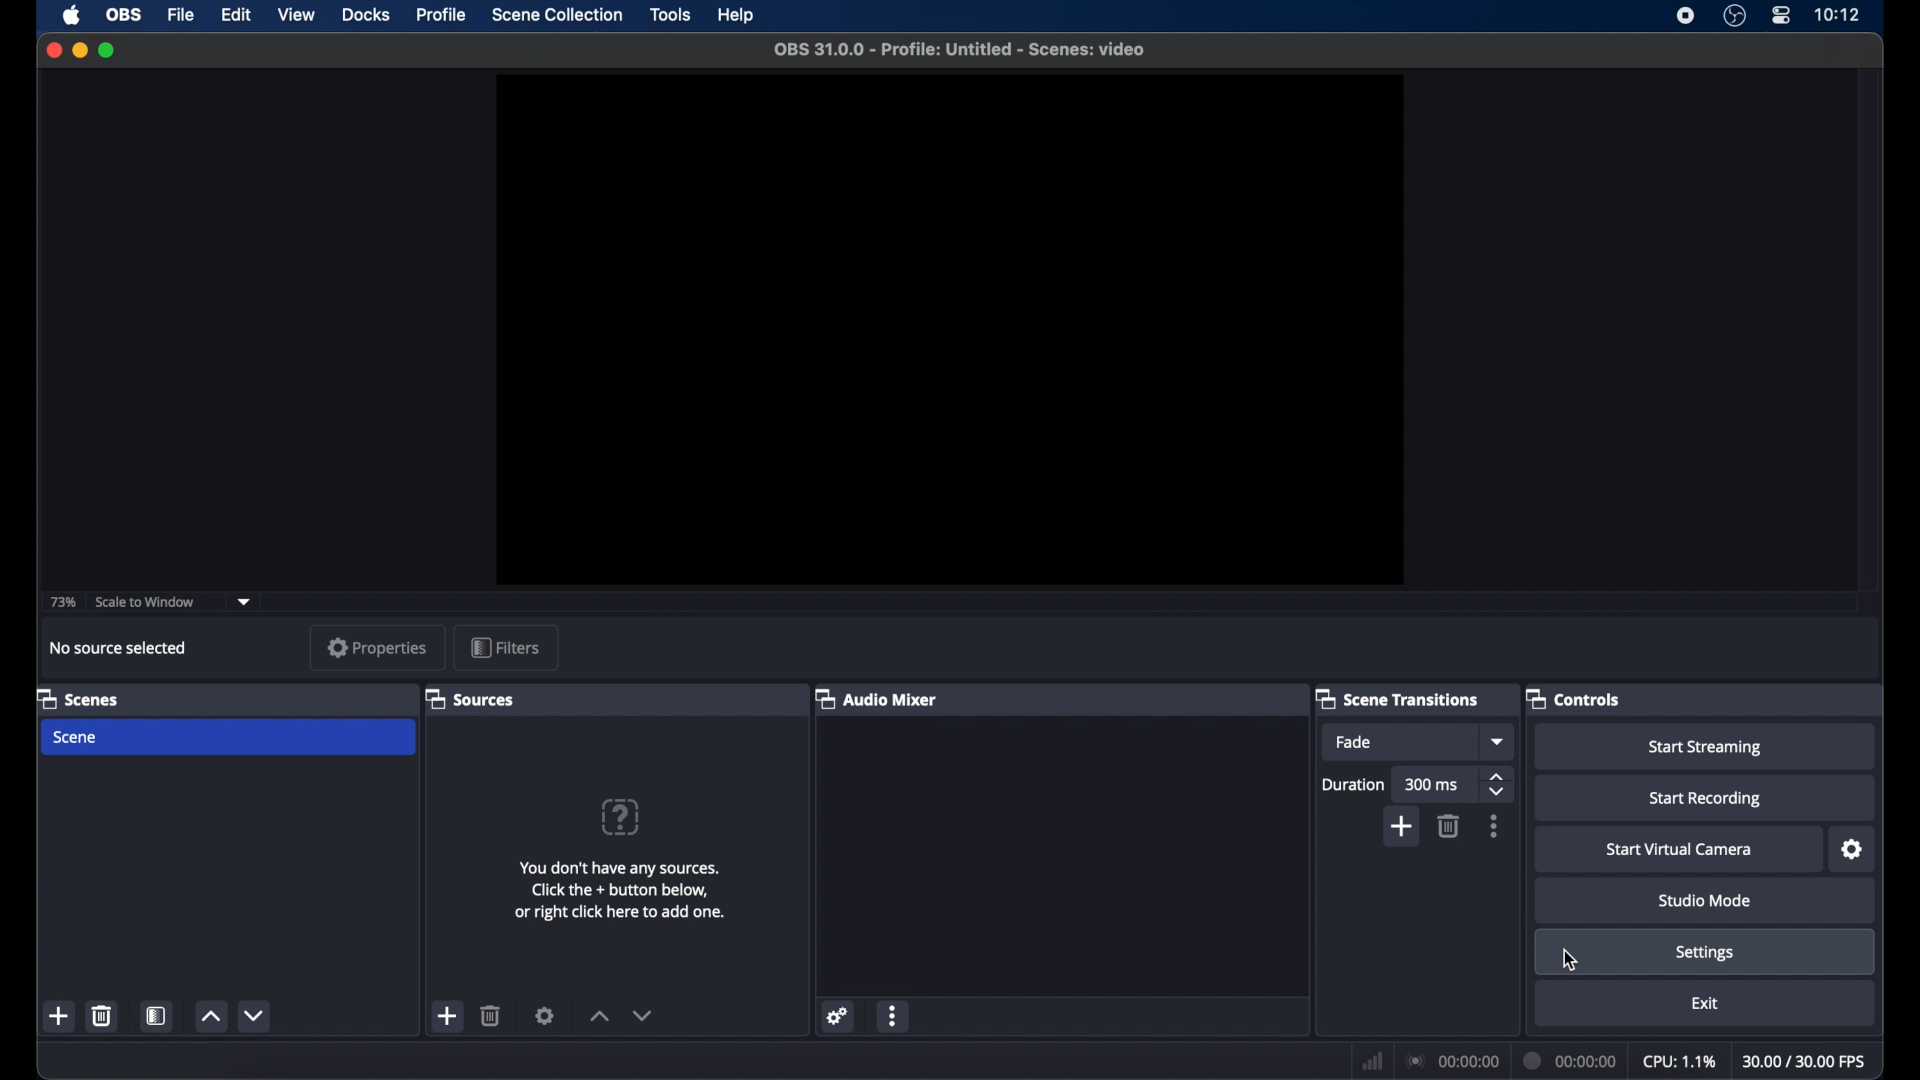 This screenshot has width=1920, height=1080. I want to click on decrement, so click(643, 1016).